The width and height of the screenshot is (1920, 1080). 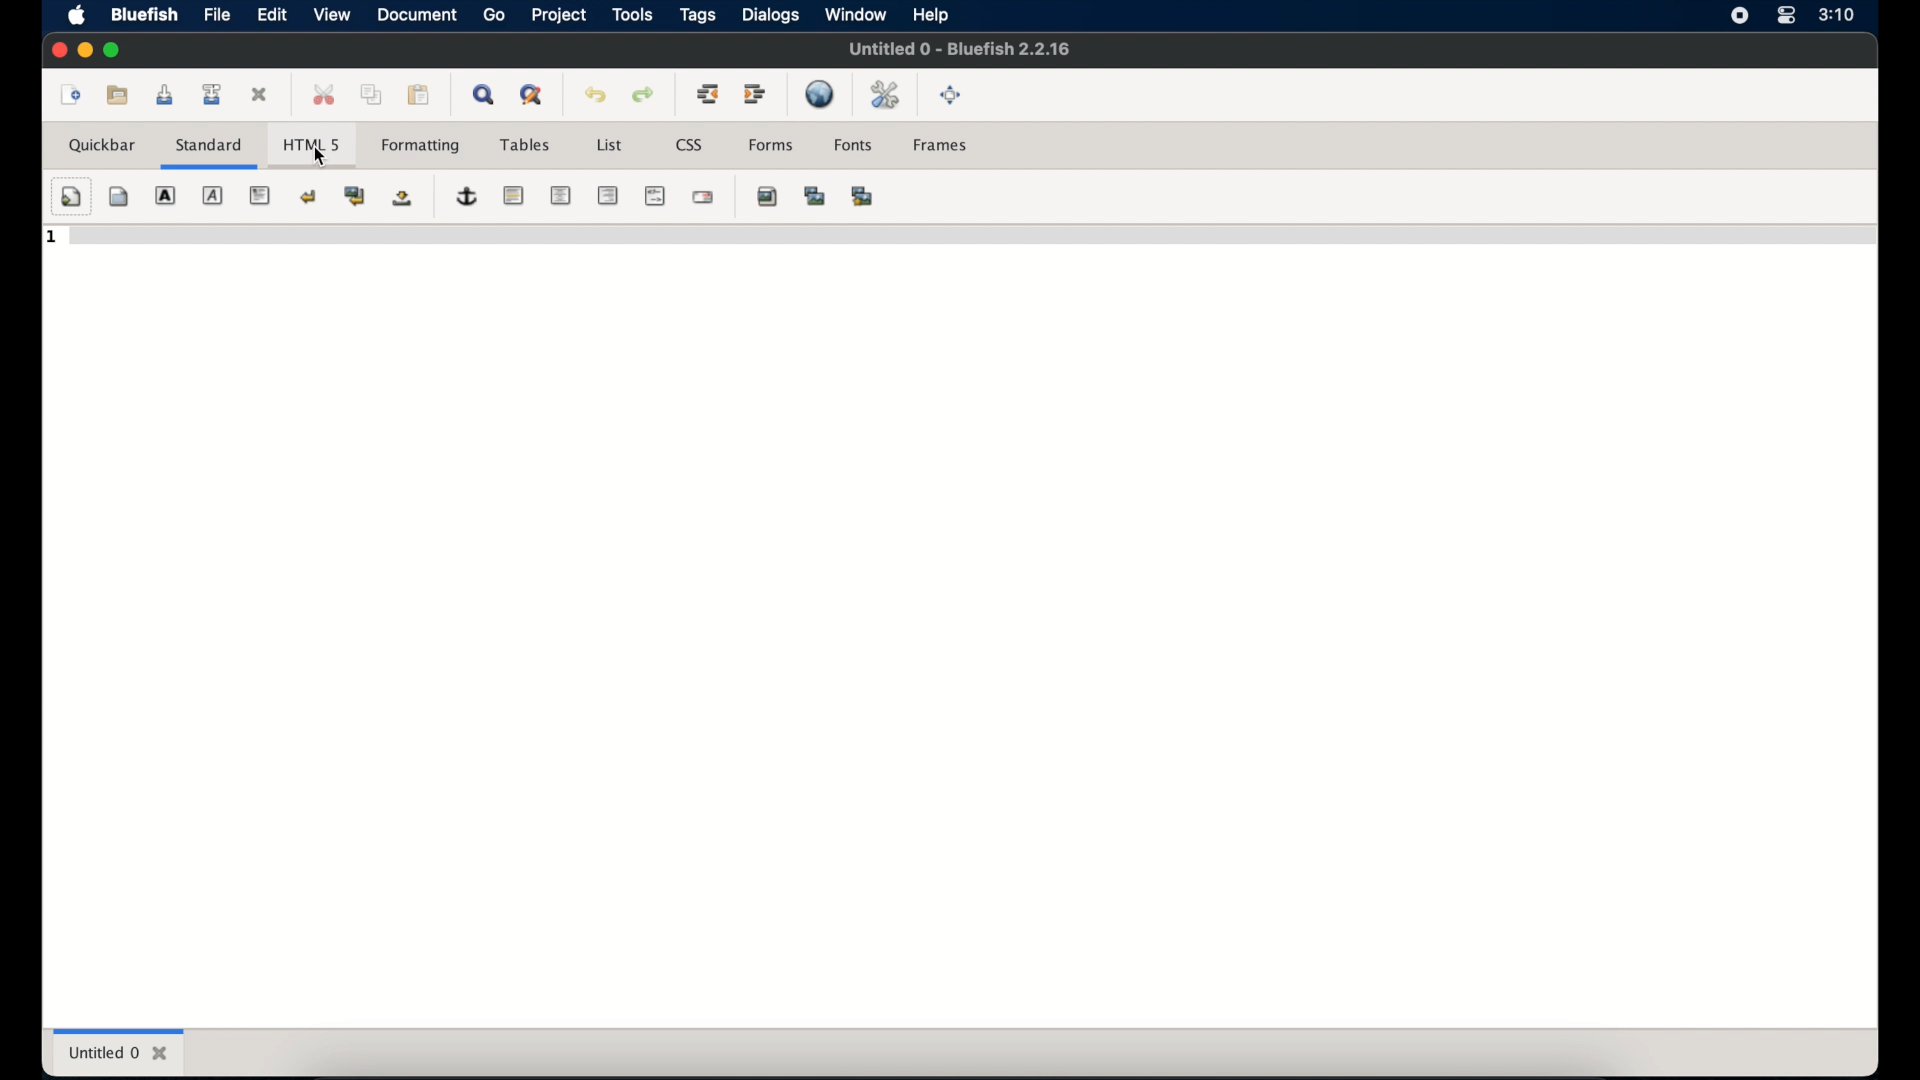 I want to click on dialogs, so click(x=770, y=15).